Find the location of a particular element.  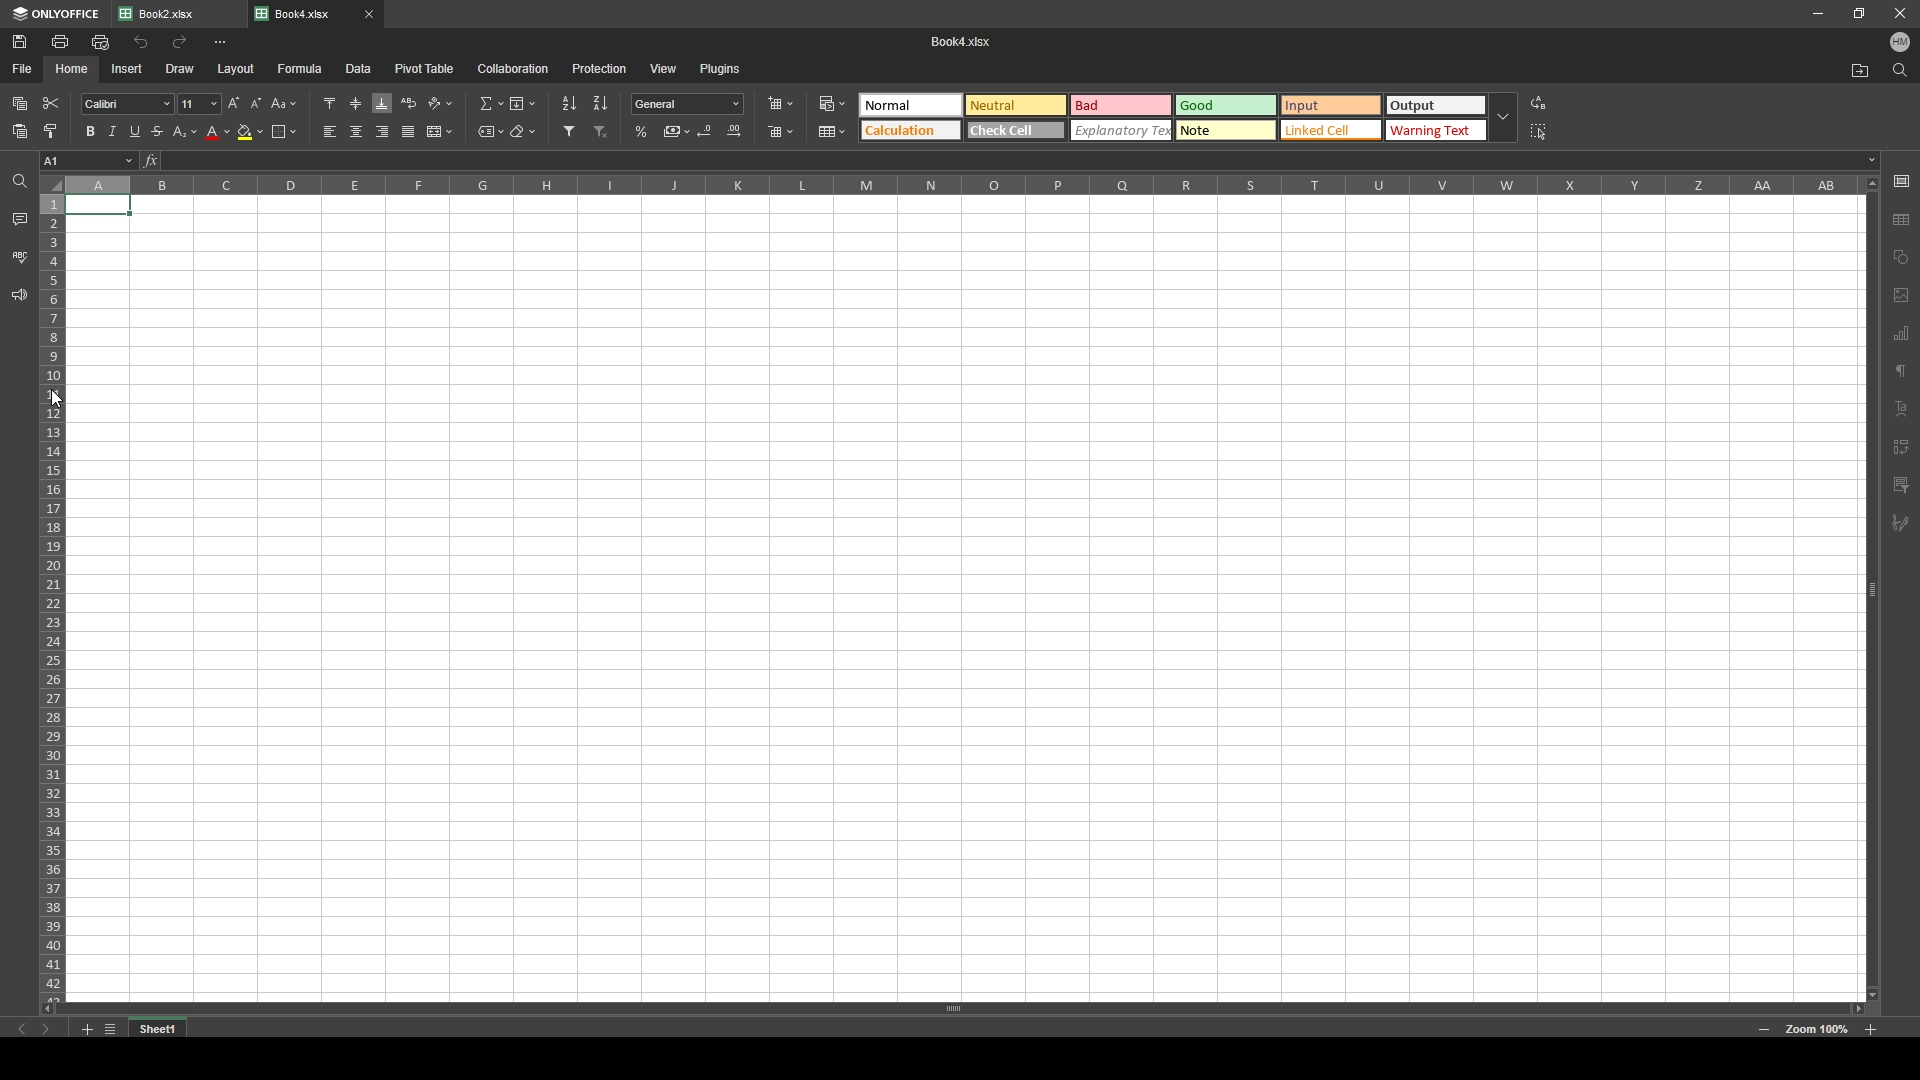

Warning text is located at coordinates (1437, 130).